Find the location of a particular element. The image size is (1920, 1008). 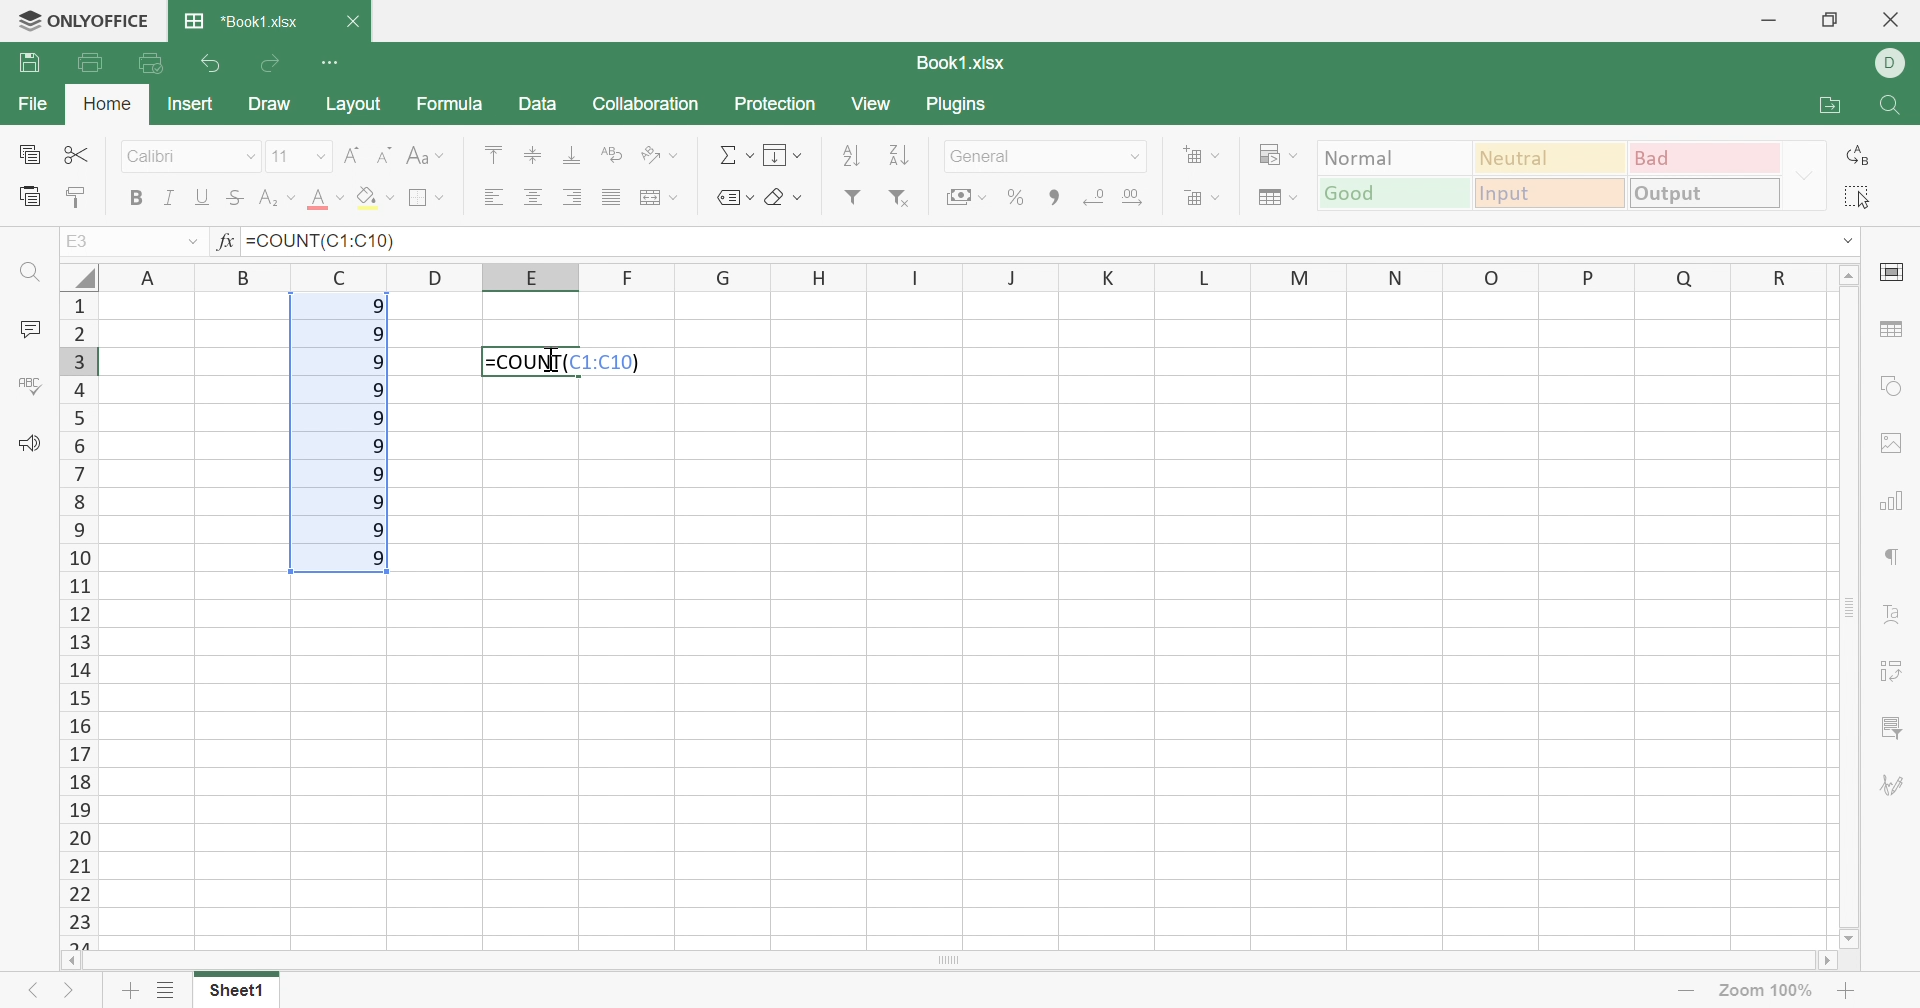

List of Sheets is located at coordinates (166, 991).